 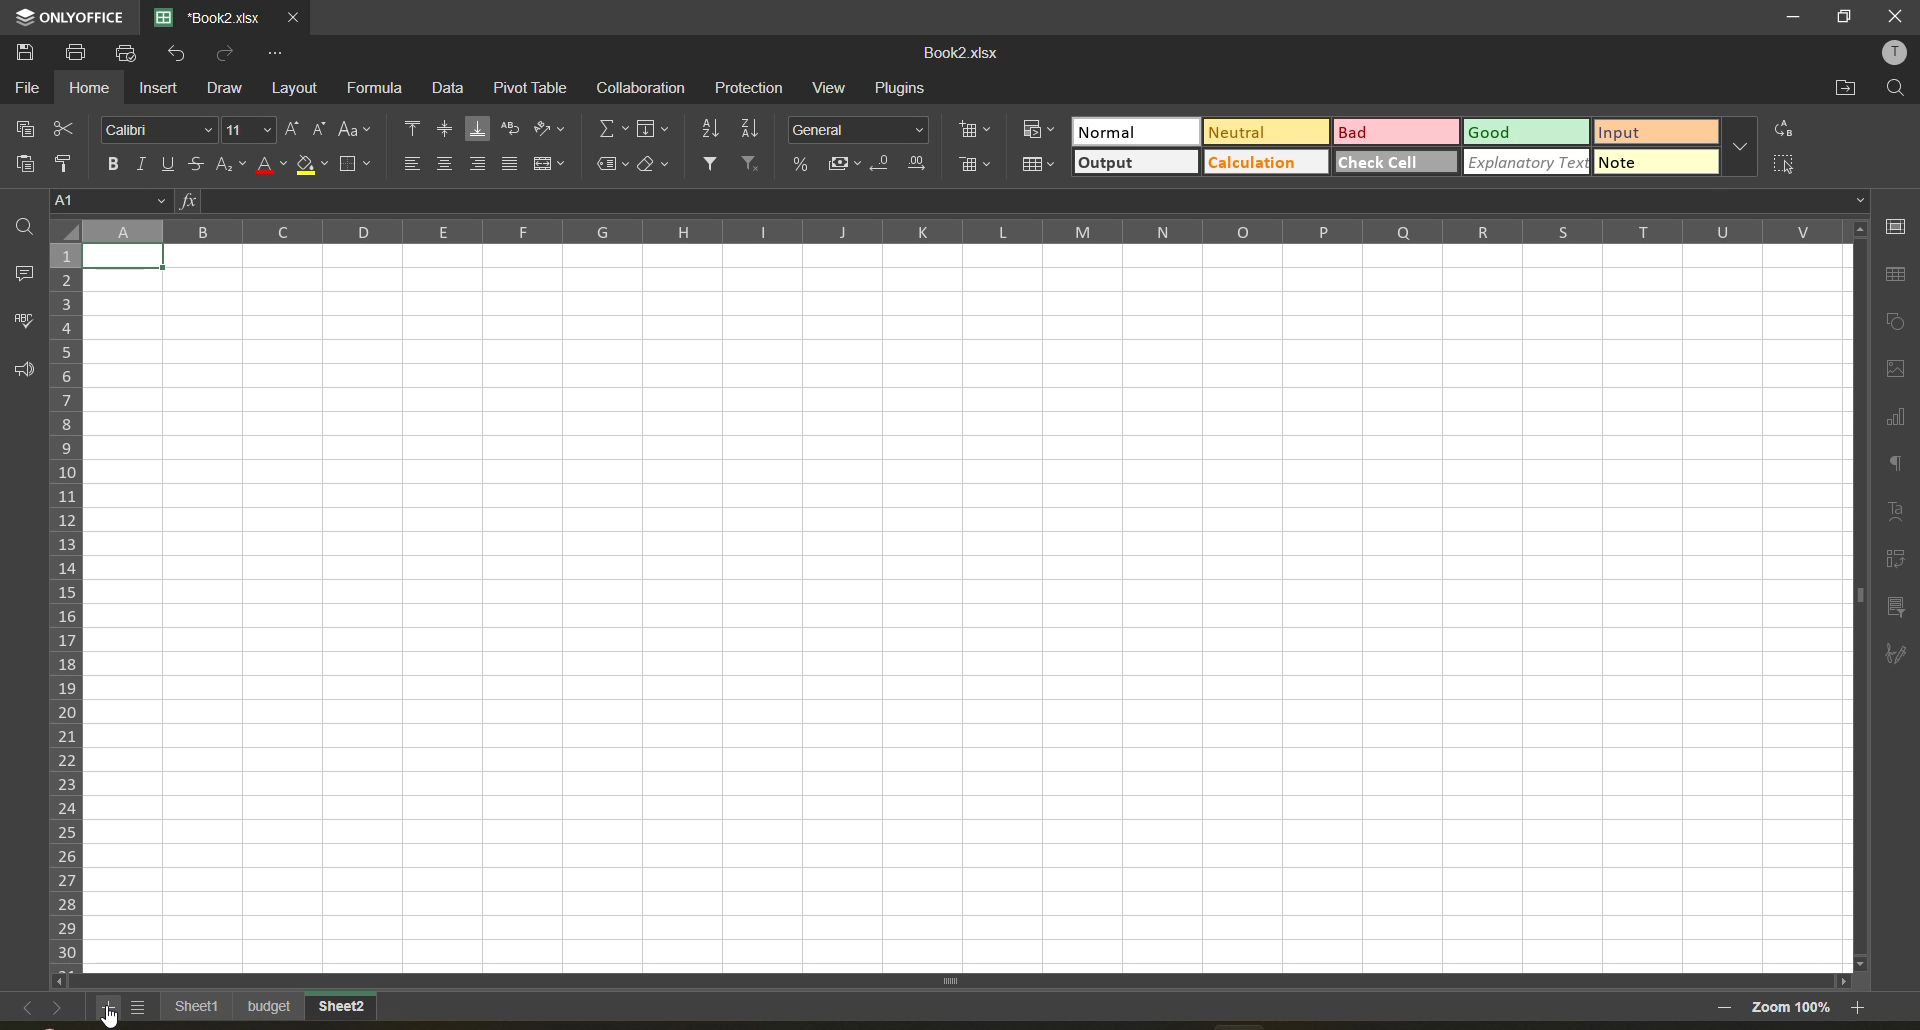 I want to click on home, so click(x=90, y=88).